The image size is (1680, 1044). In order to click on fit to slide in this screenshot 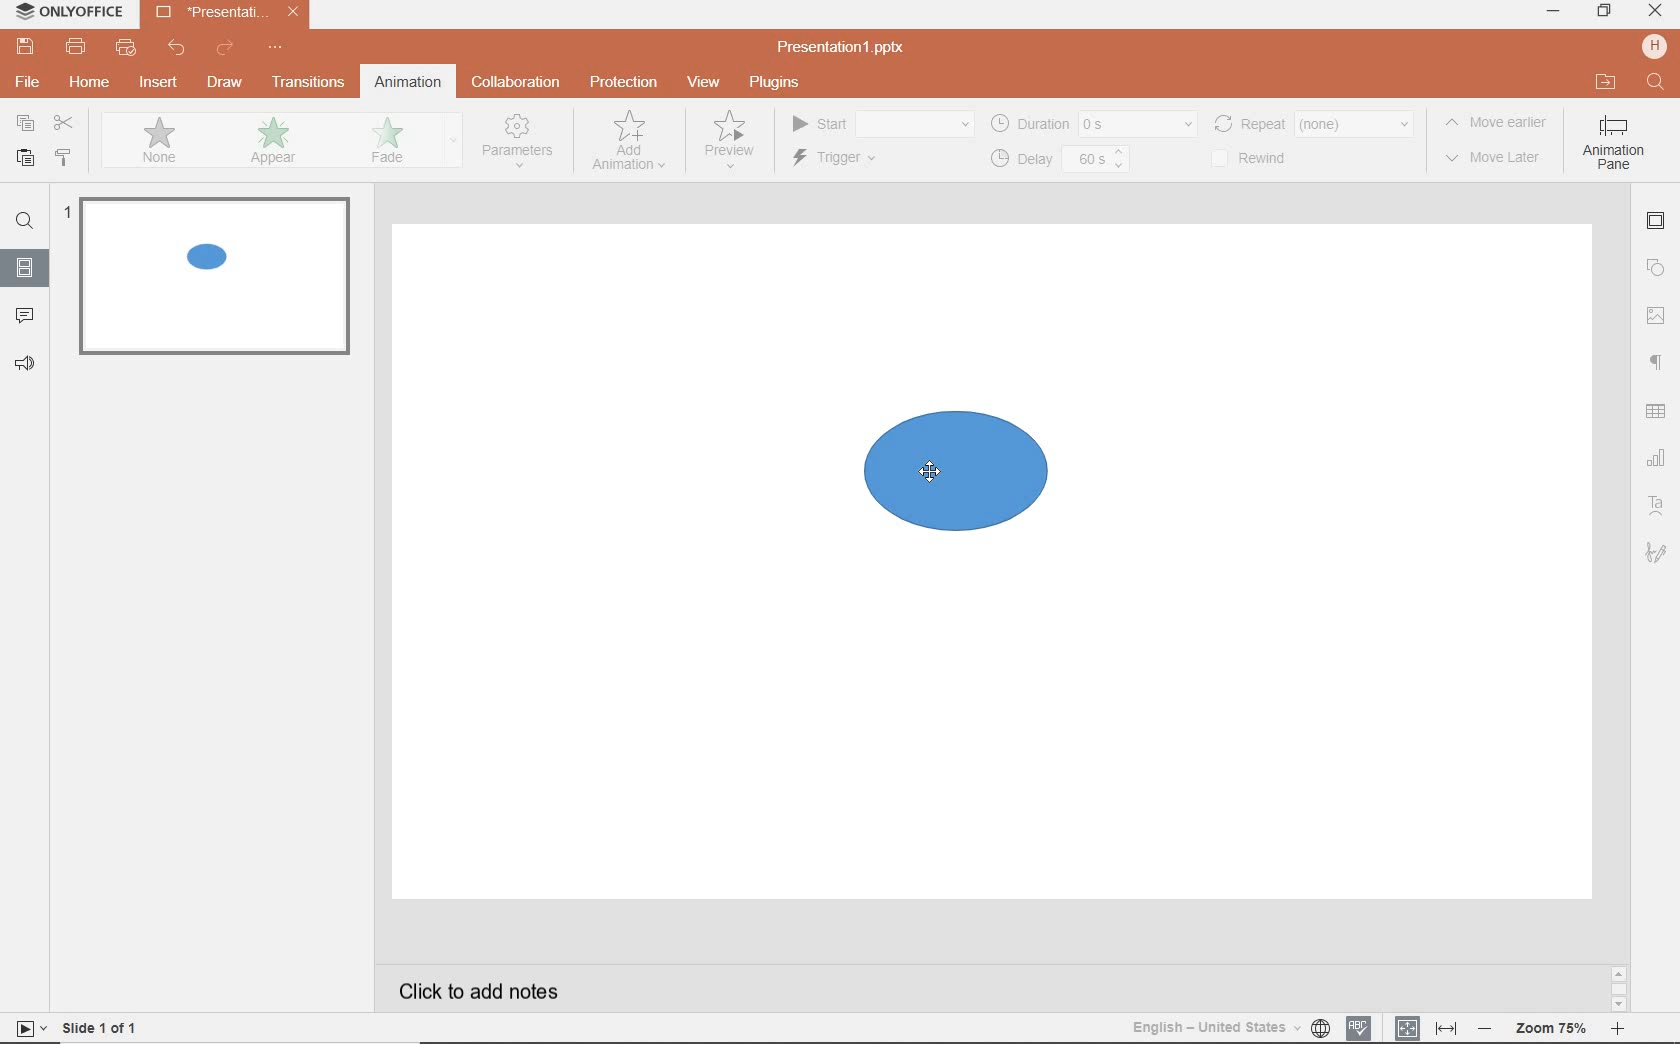, I will do `click(1408, 1024)`.